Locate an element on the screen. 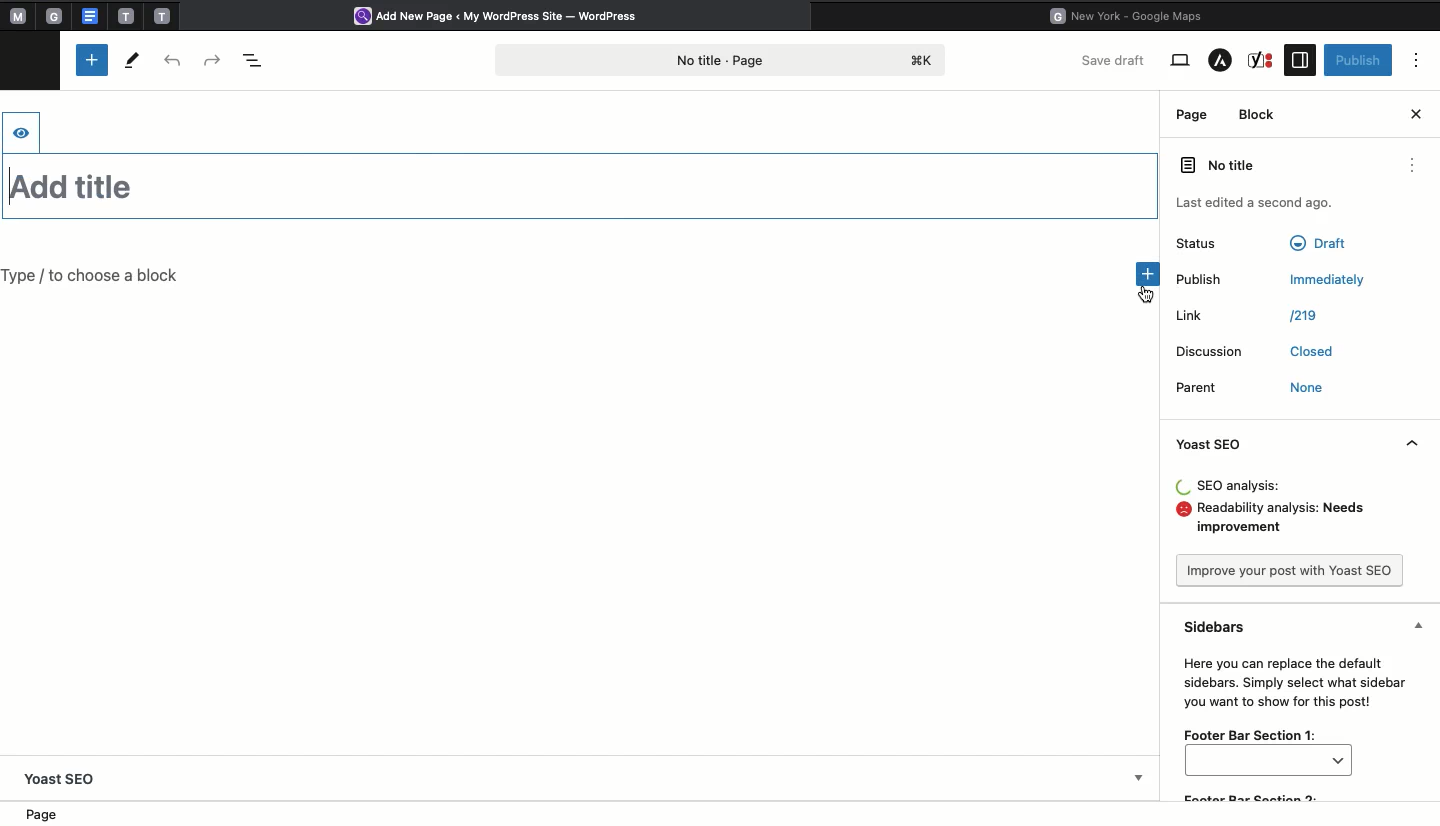 The image size is (1440, 826). Save draft is located at coordinates (1116, 59).